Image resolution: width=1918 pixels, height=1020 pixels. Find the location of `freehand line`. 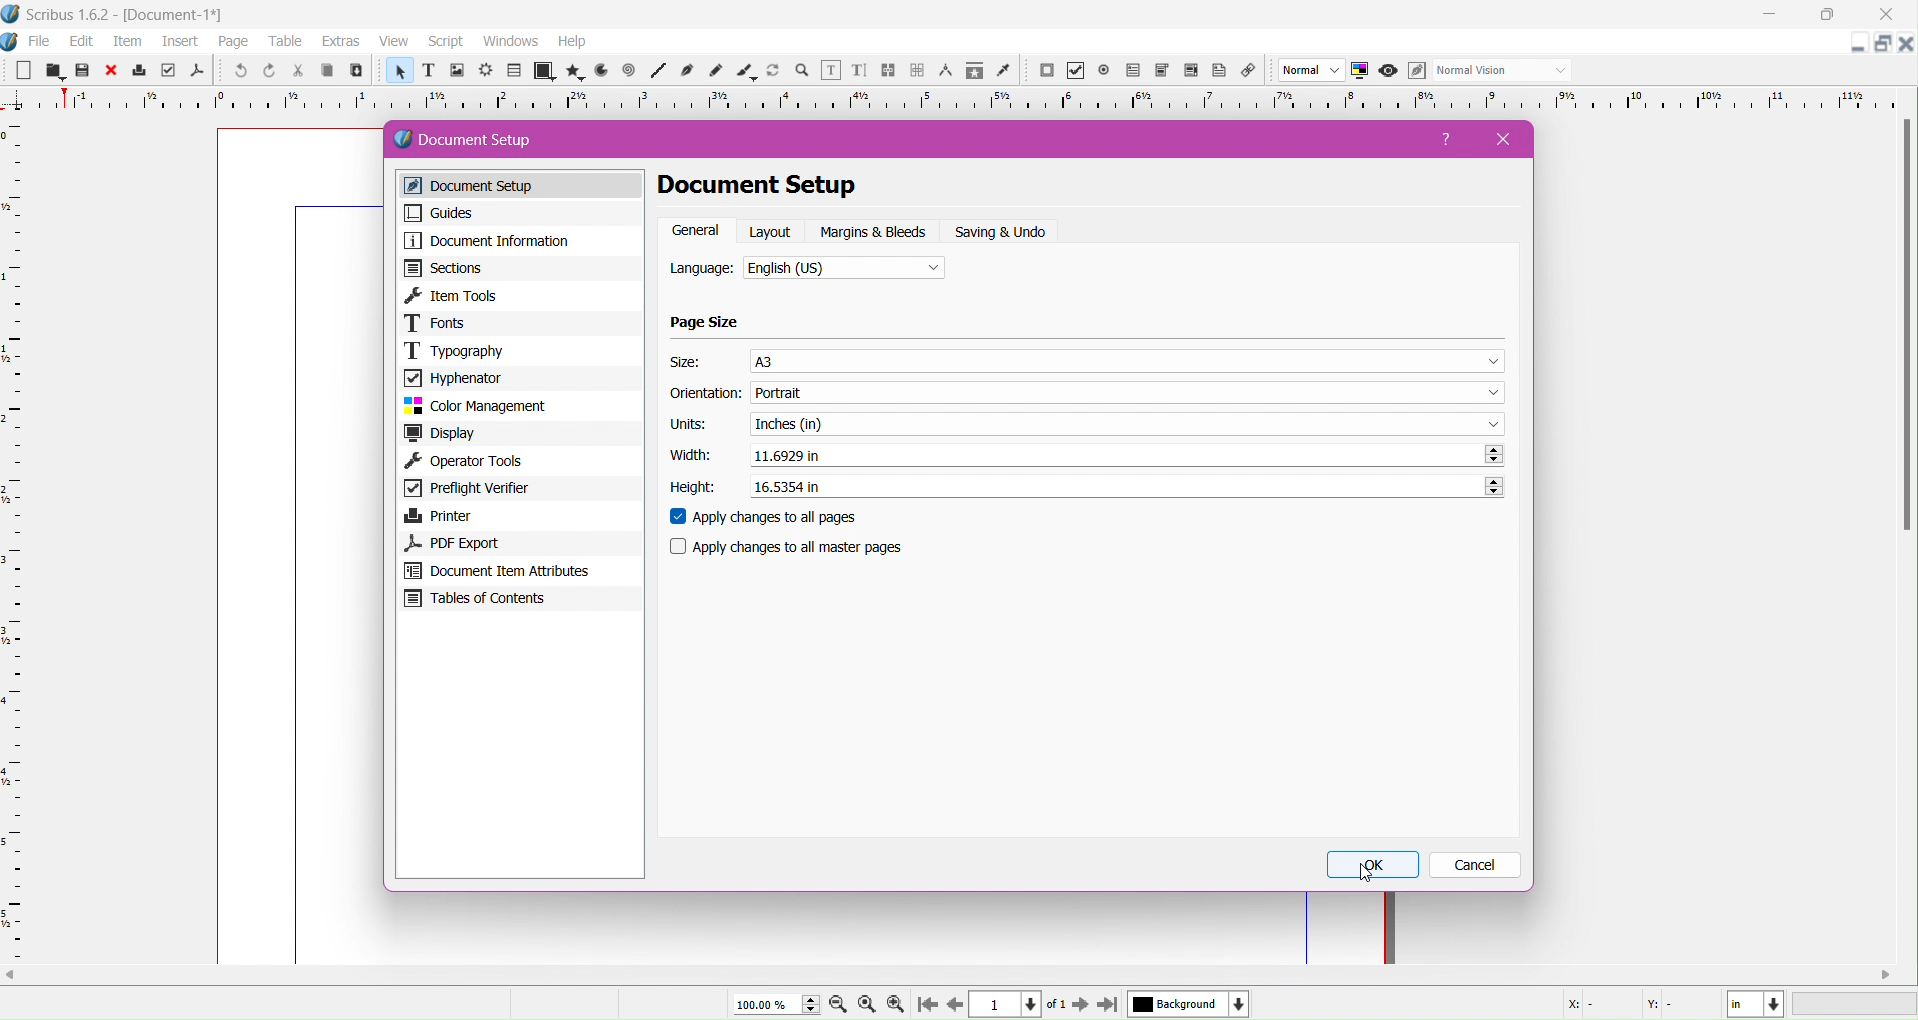

freehand line is located at coordinates (718, 72).